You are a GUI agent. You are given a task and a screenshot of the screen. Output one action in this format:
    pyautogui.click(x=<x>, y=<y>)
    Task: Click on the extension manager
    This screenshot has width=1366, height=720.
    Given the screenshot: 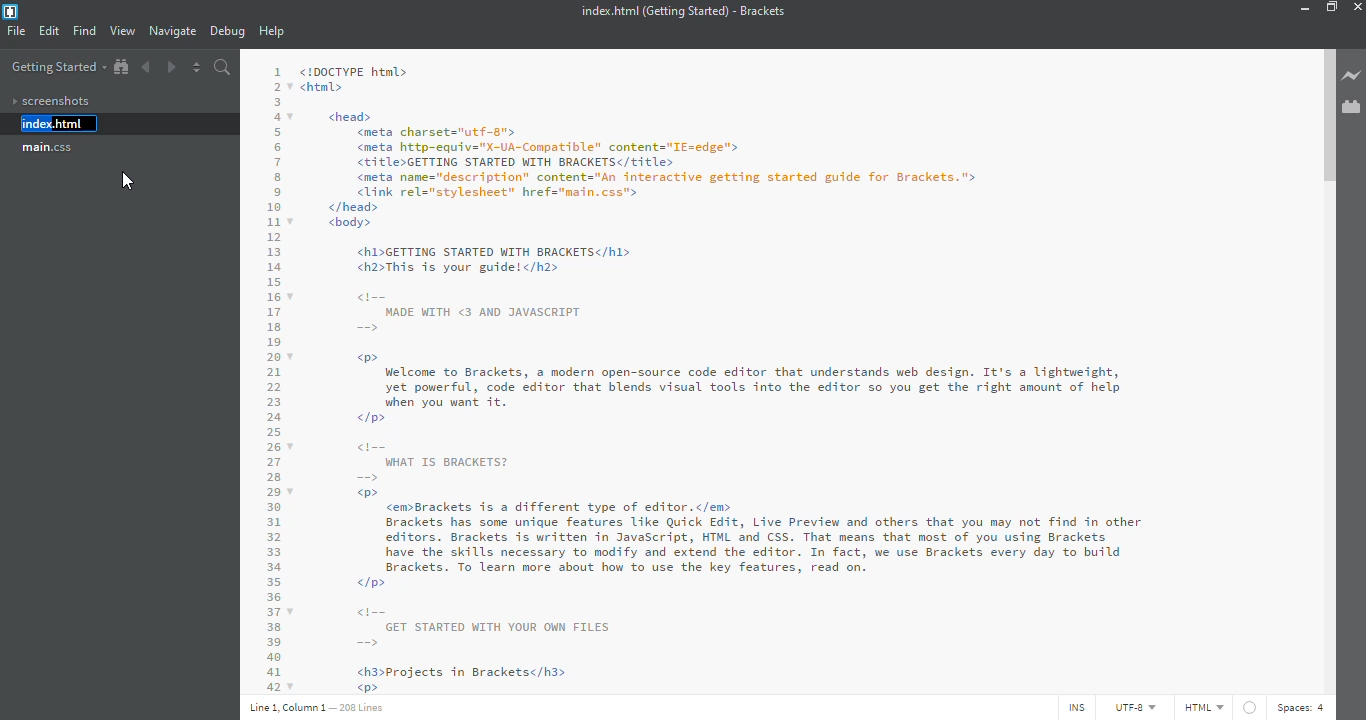 What is the action you would take?
    pyautogui.click(x=1352, y=107)
    